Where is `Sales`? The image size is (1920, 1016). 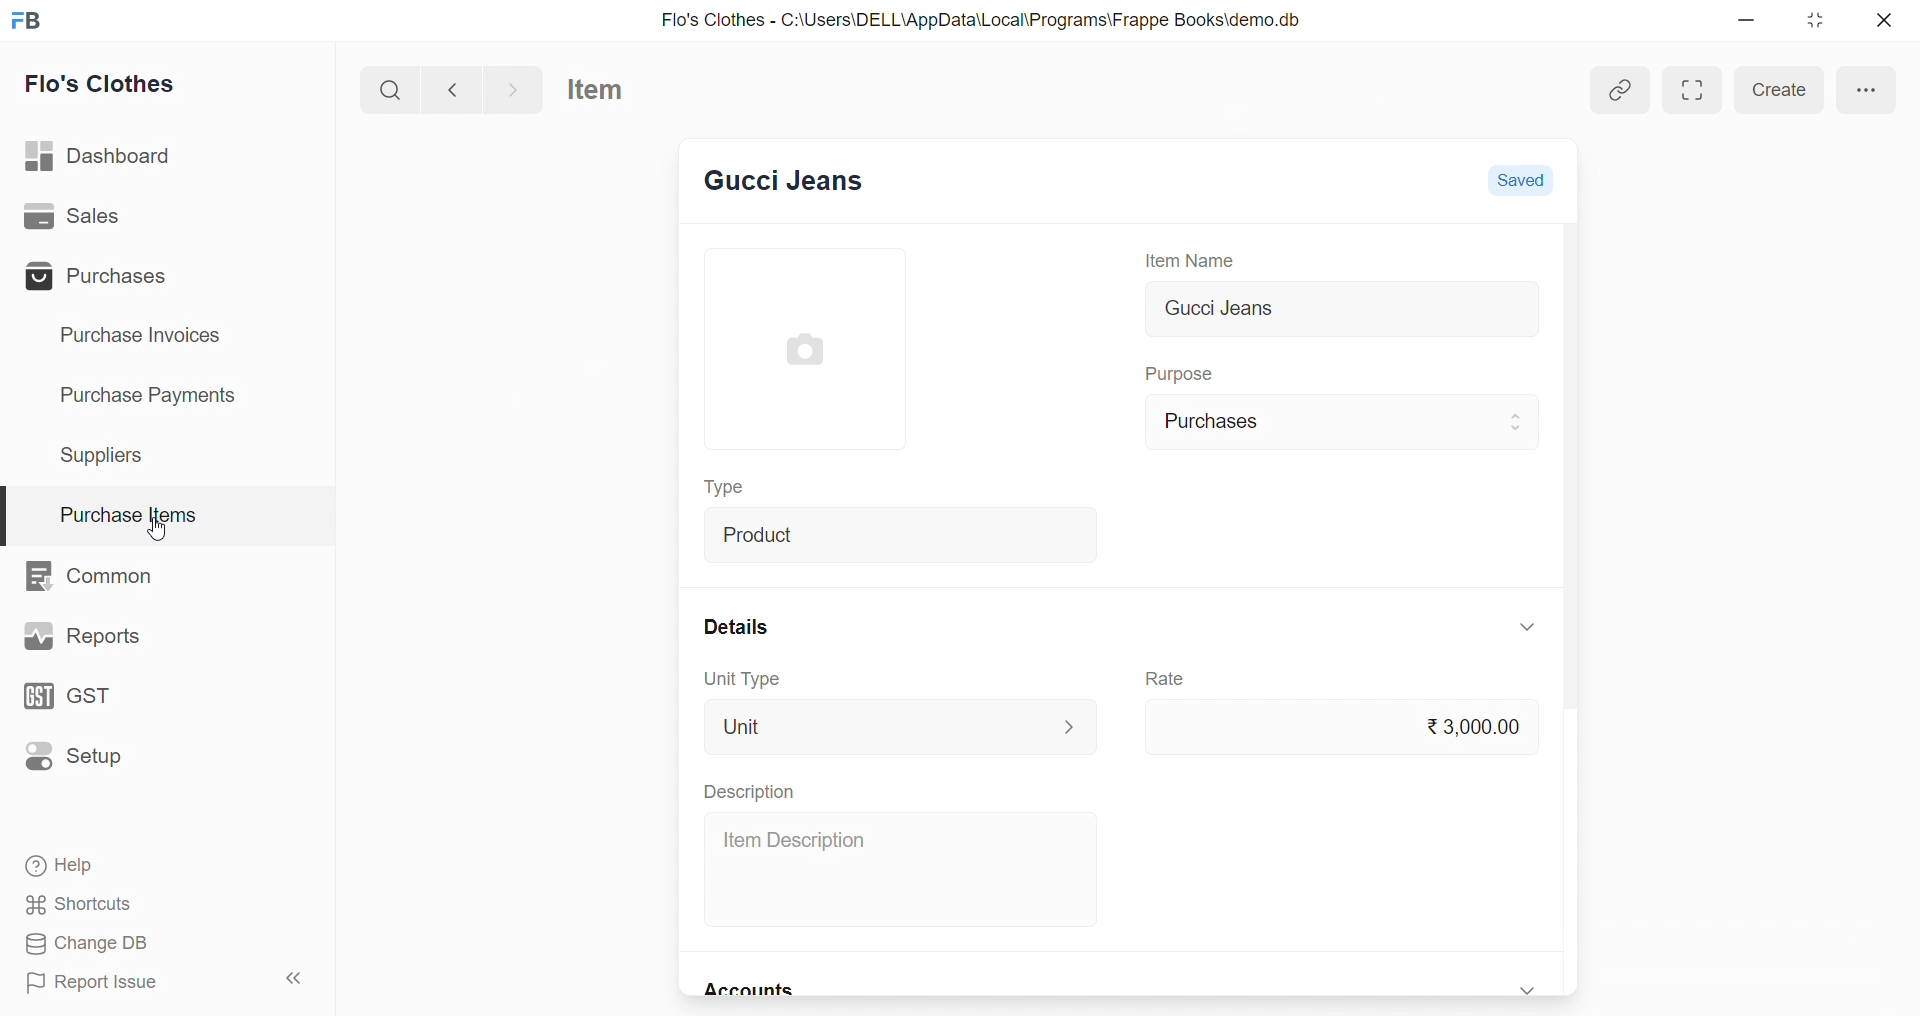
Sales is located at coordinates (103, 217).